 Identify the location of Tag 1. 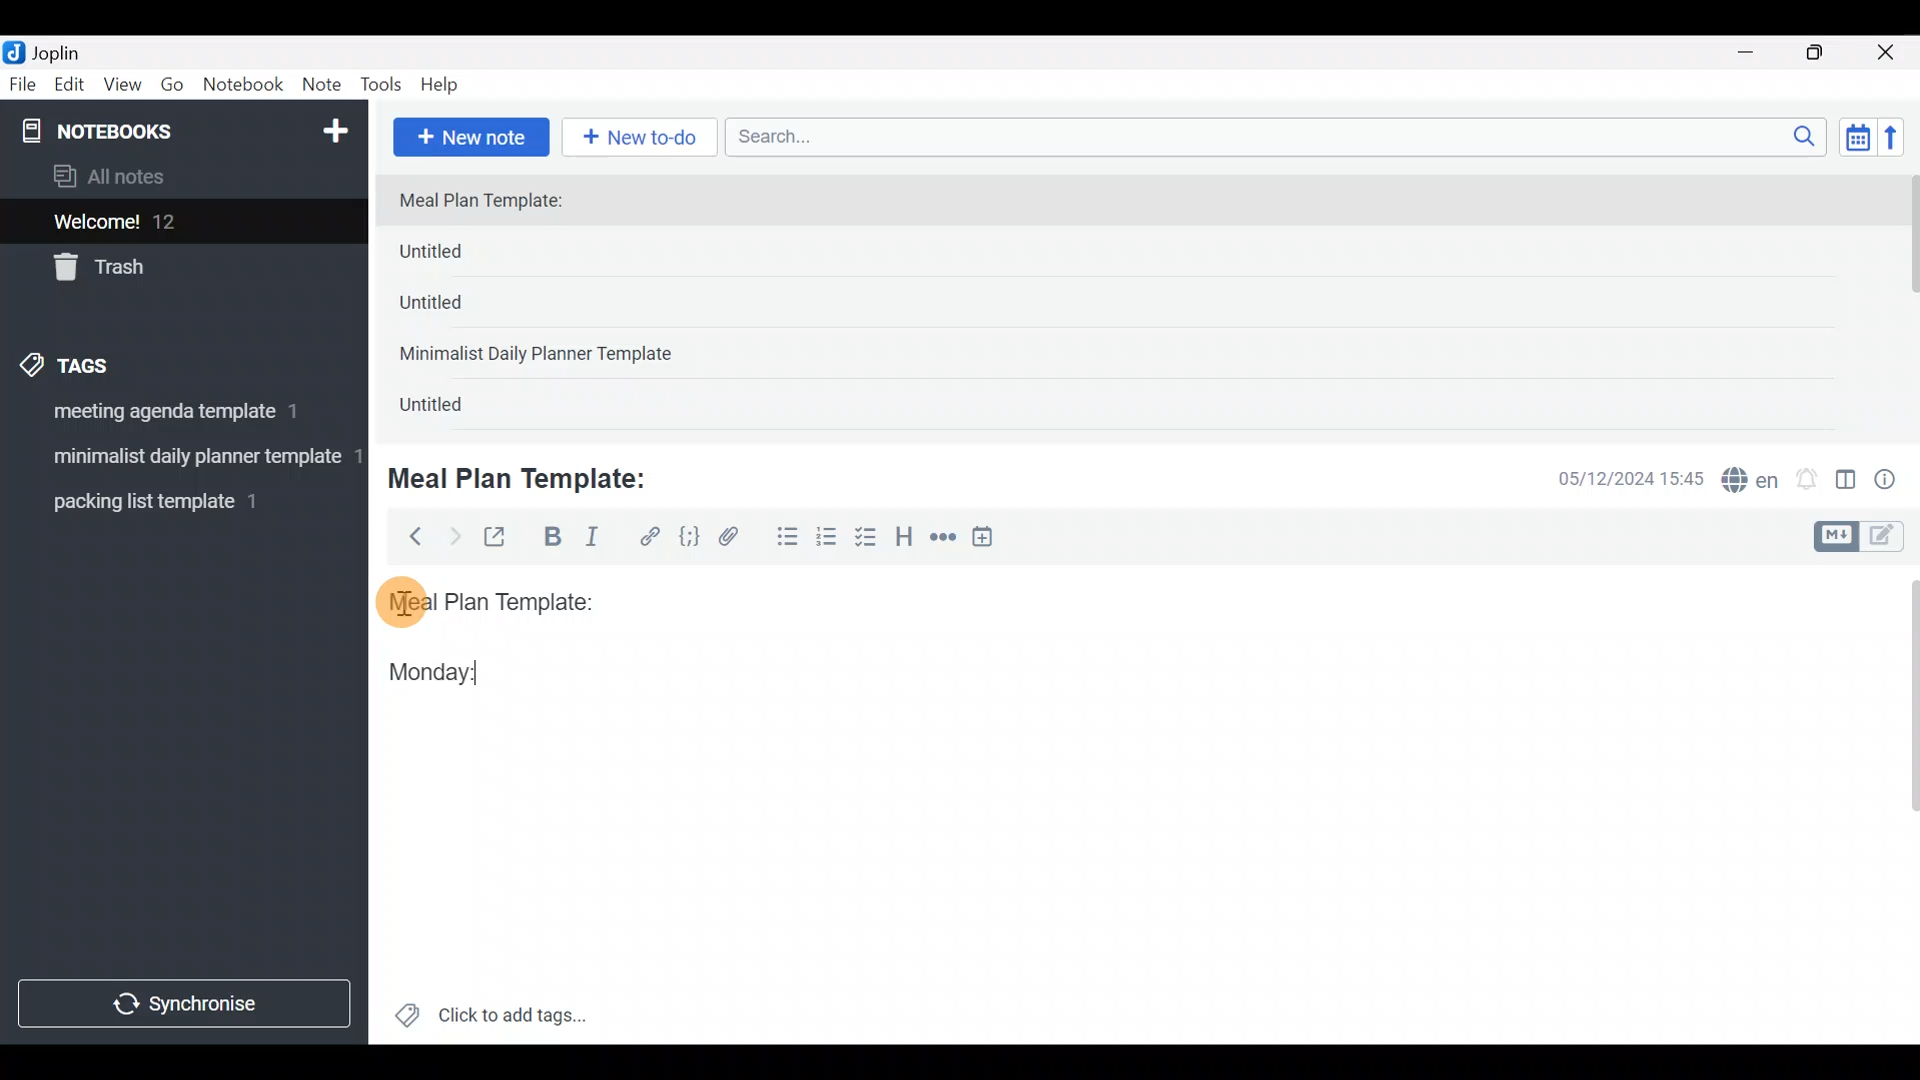
(178, 417).